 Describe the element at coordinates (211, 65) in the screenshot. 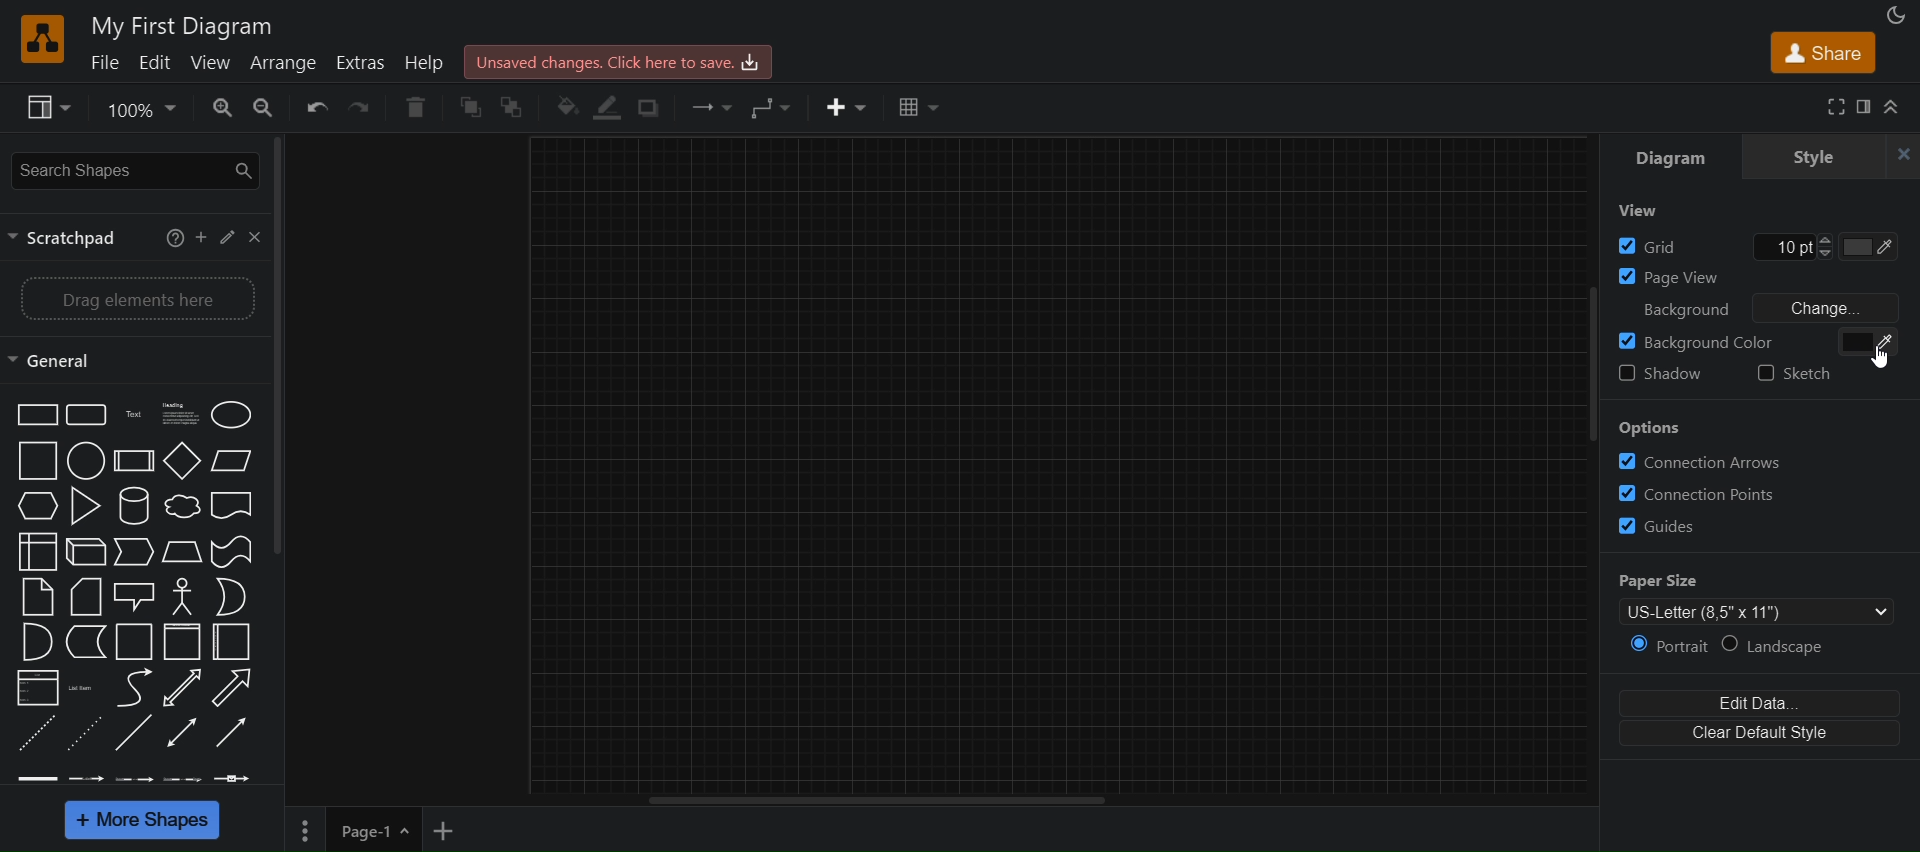

I see `view` at that location.